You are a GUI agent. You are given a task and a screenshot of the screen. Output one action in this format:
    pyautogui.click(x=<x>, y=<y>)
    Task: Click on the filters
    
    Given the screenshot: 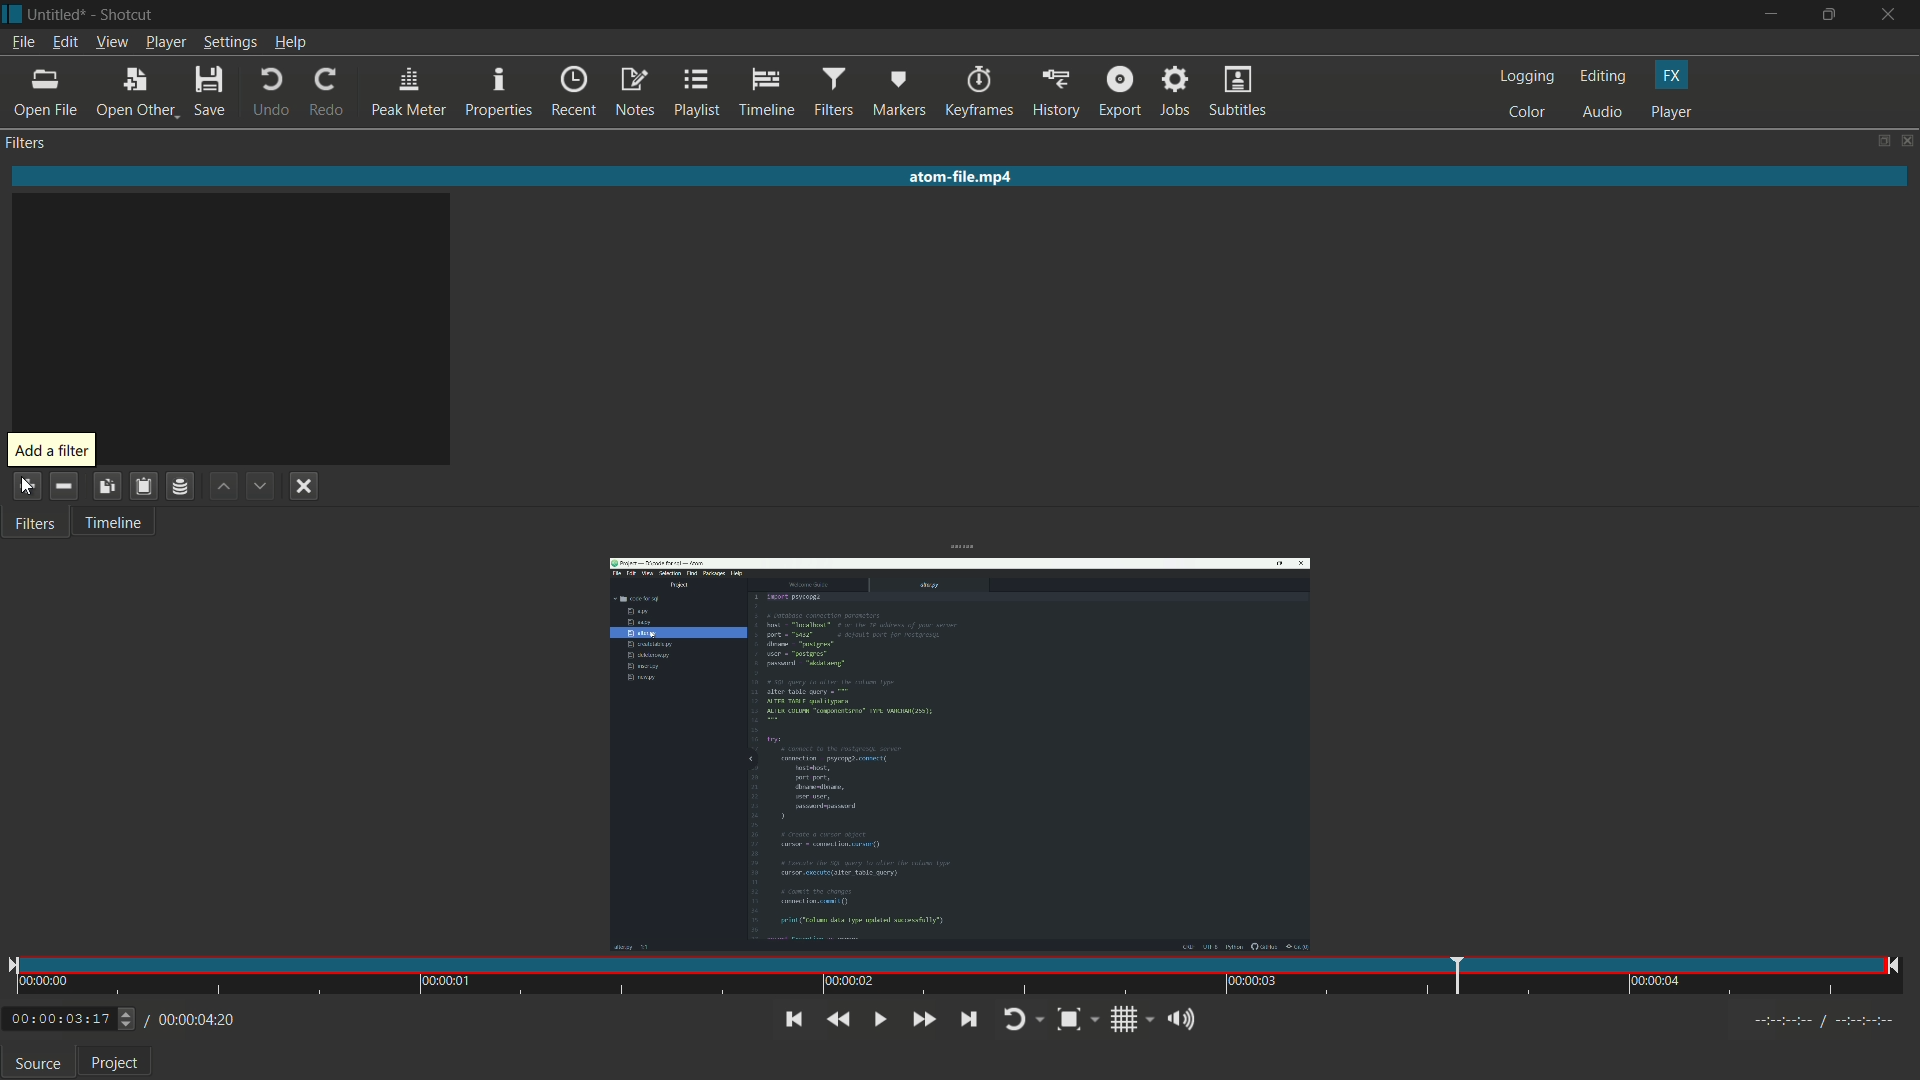 What is the action you would take?
    pyautogui.click(x=33, y=521)
    